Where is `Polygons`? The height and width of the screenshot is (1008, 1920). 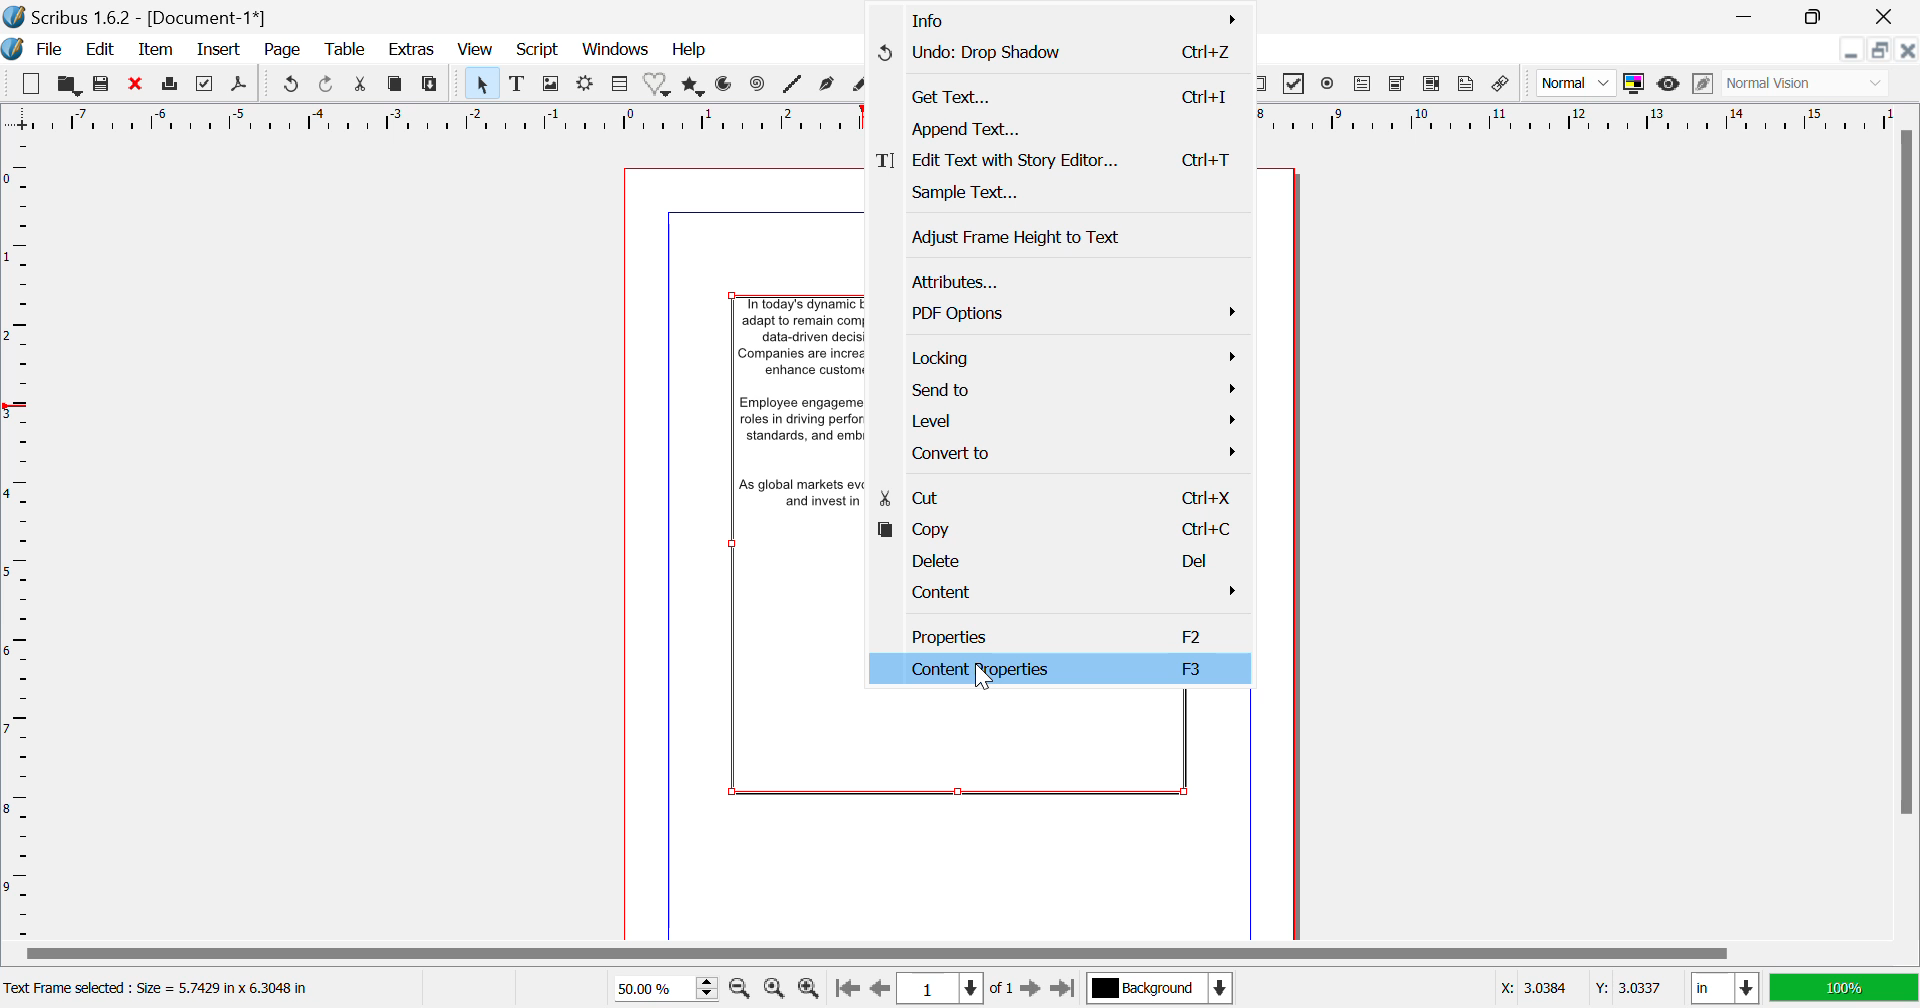
Polygons is located at coordinates (695, 84).